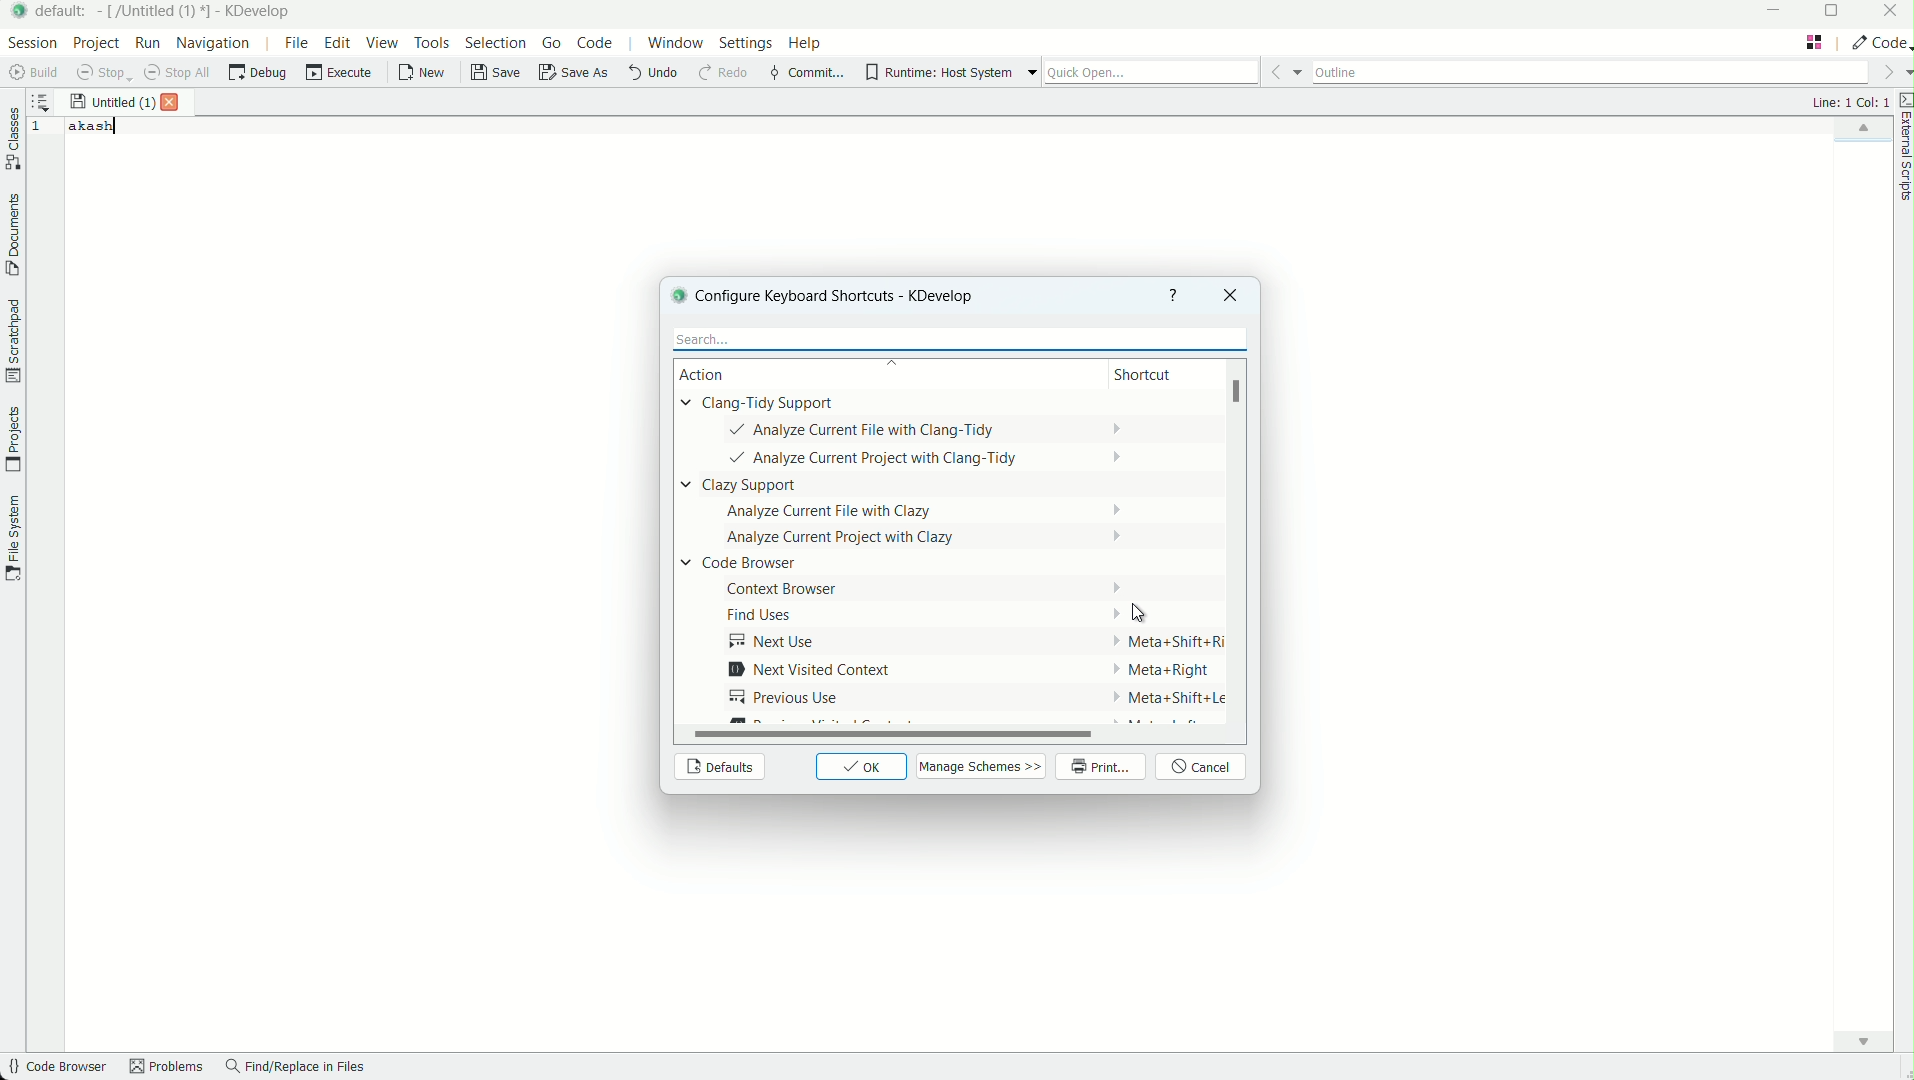  What do you see at coordinates (553, 43) in the screenshot?
I see `go menu` at bounding box center [553, 43].